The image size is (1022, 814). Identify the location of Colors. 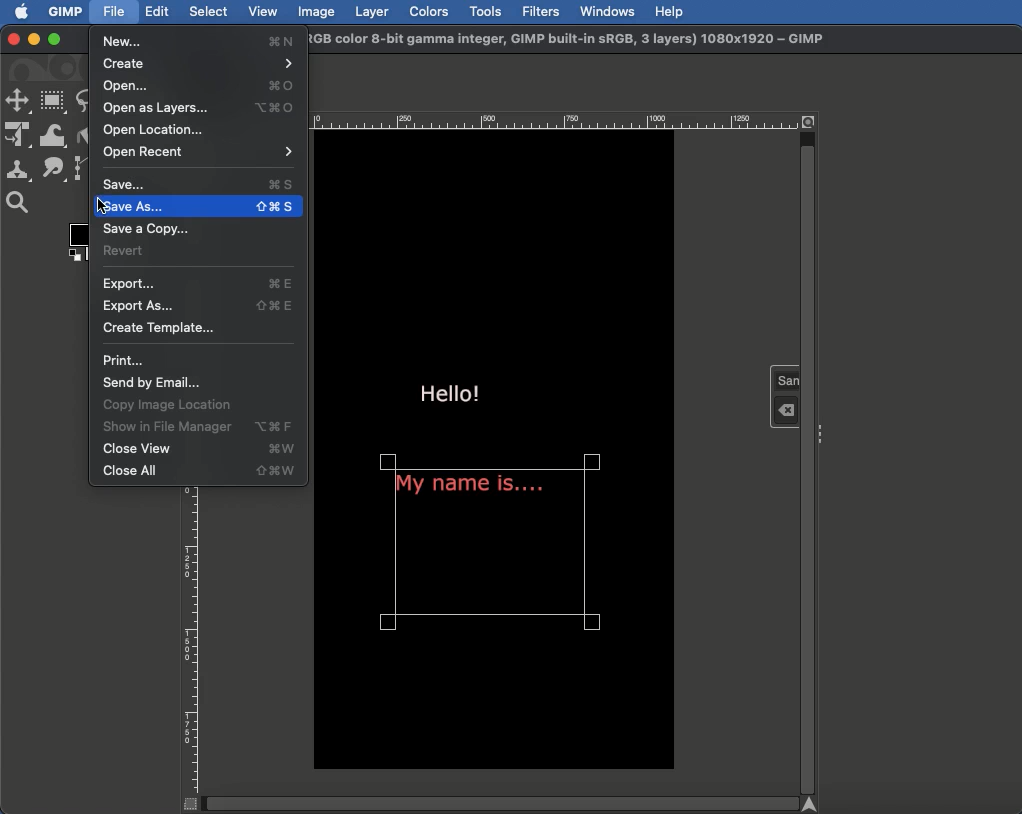
(428, 11).